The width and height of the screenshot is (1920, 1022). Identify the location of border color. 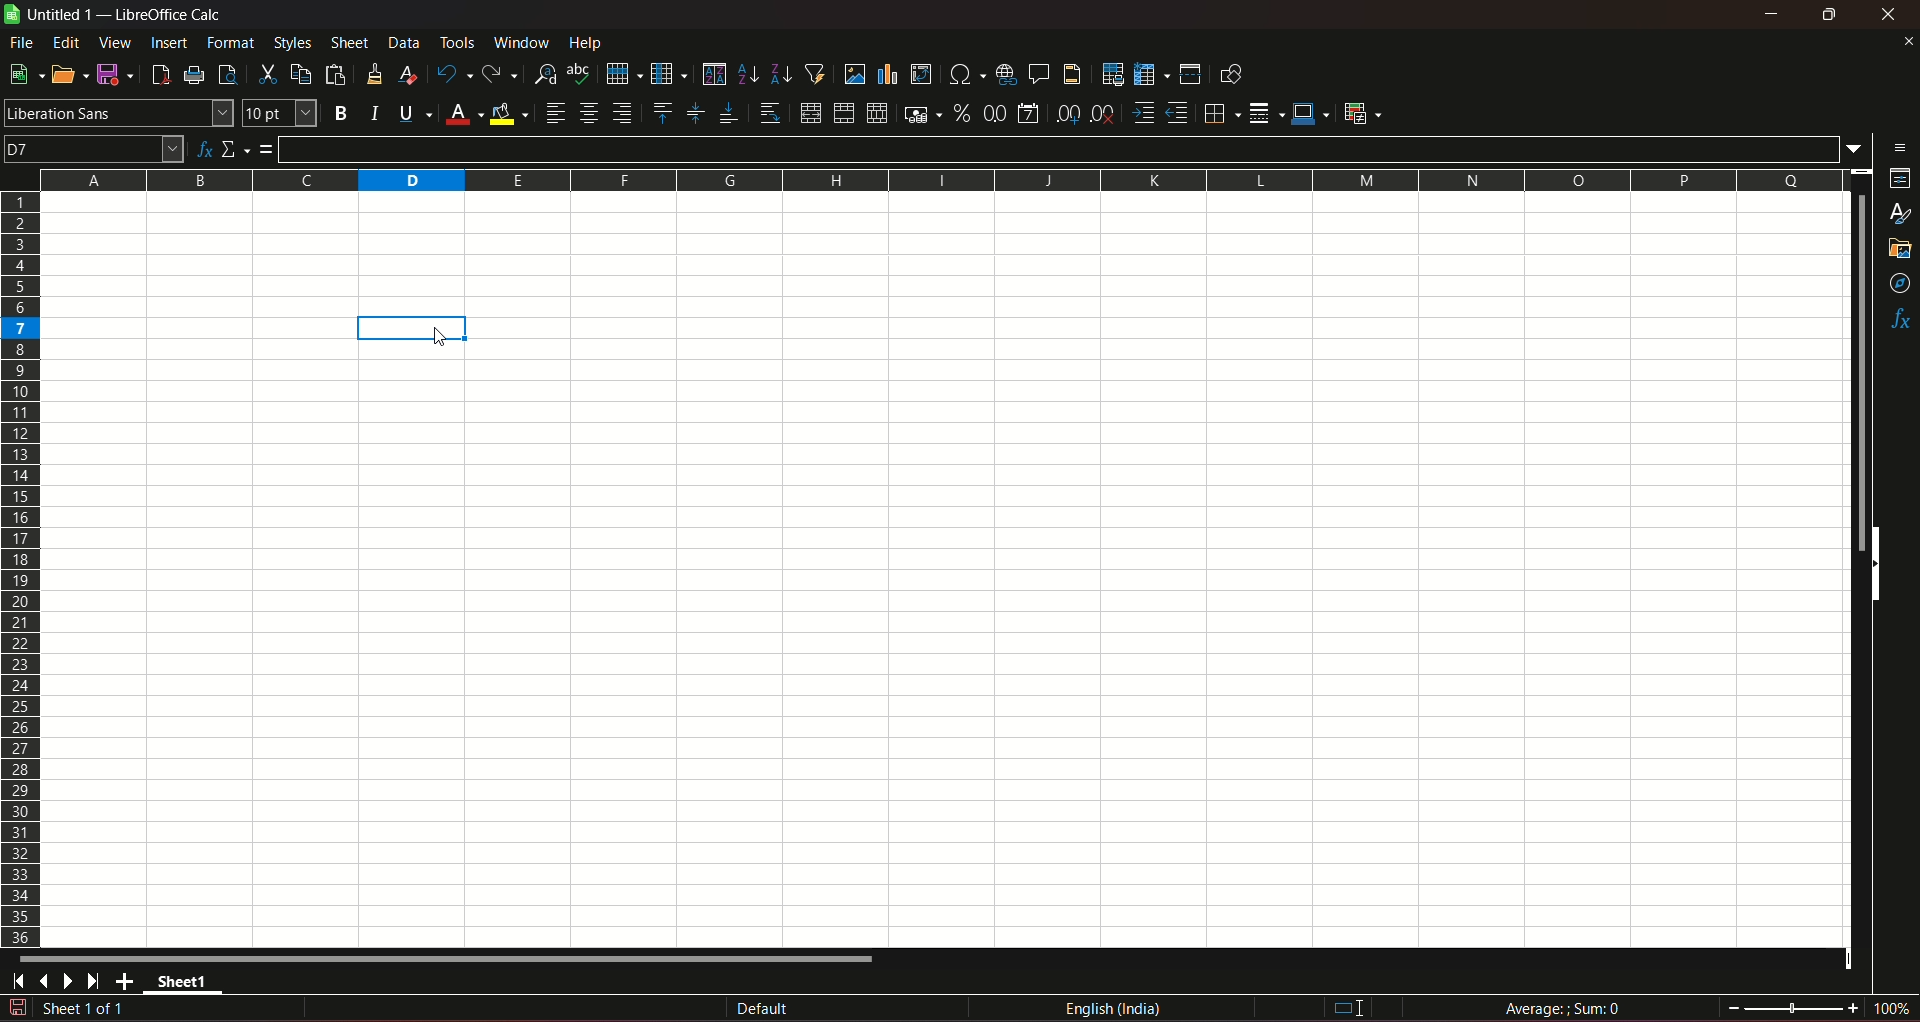
(1311, 112).